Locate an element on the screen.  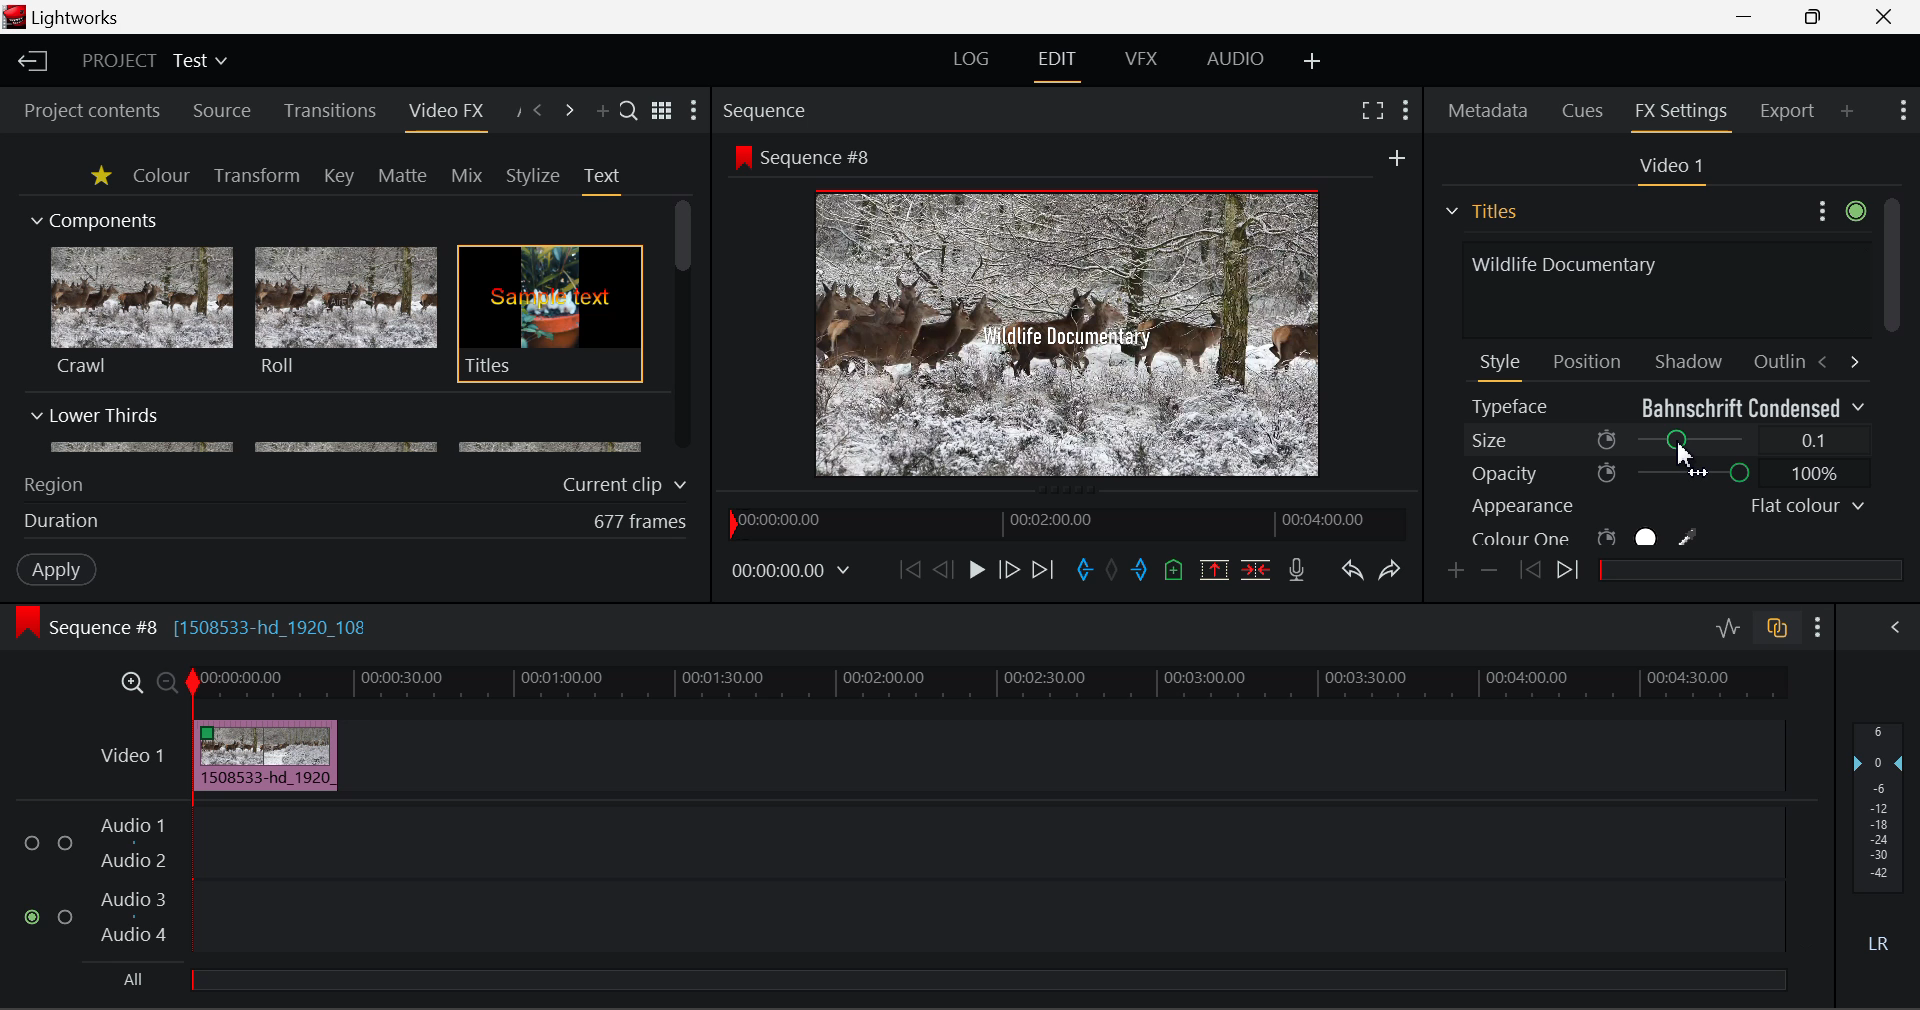
Delete/Cut is located at coordinates (1259, 569).